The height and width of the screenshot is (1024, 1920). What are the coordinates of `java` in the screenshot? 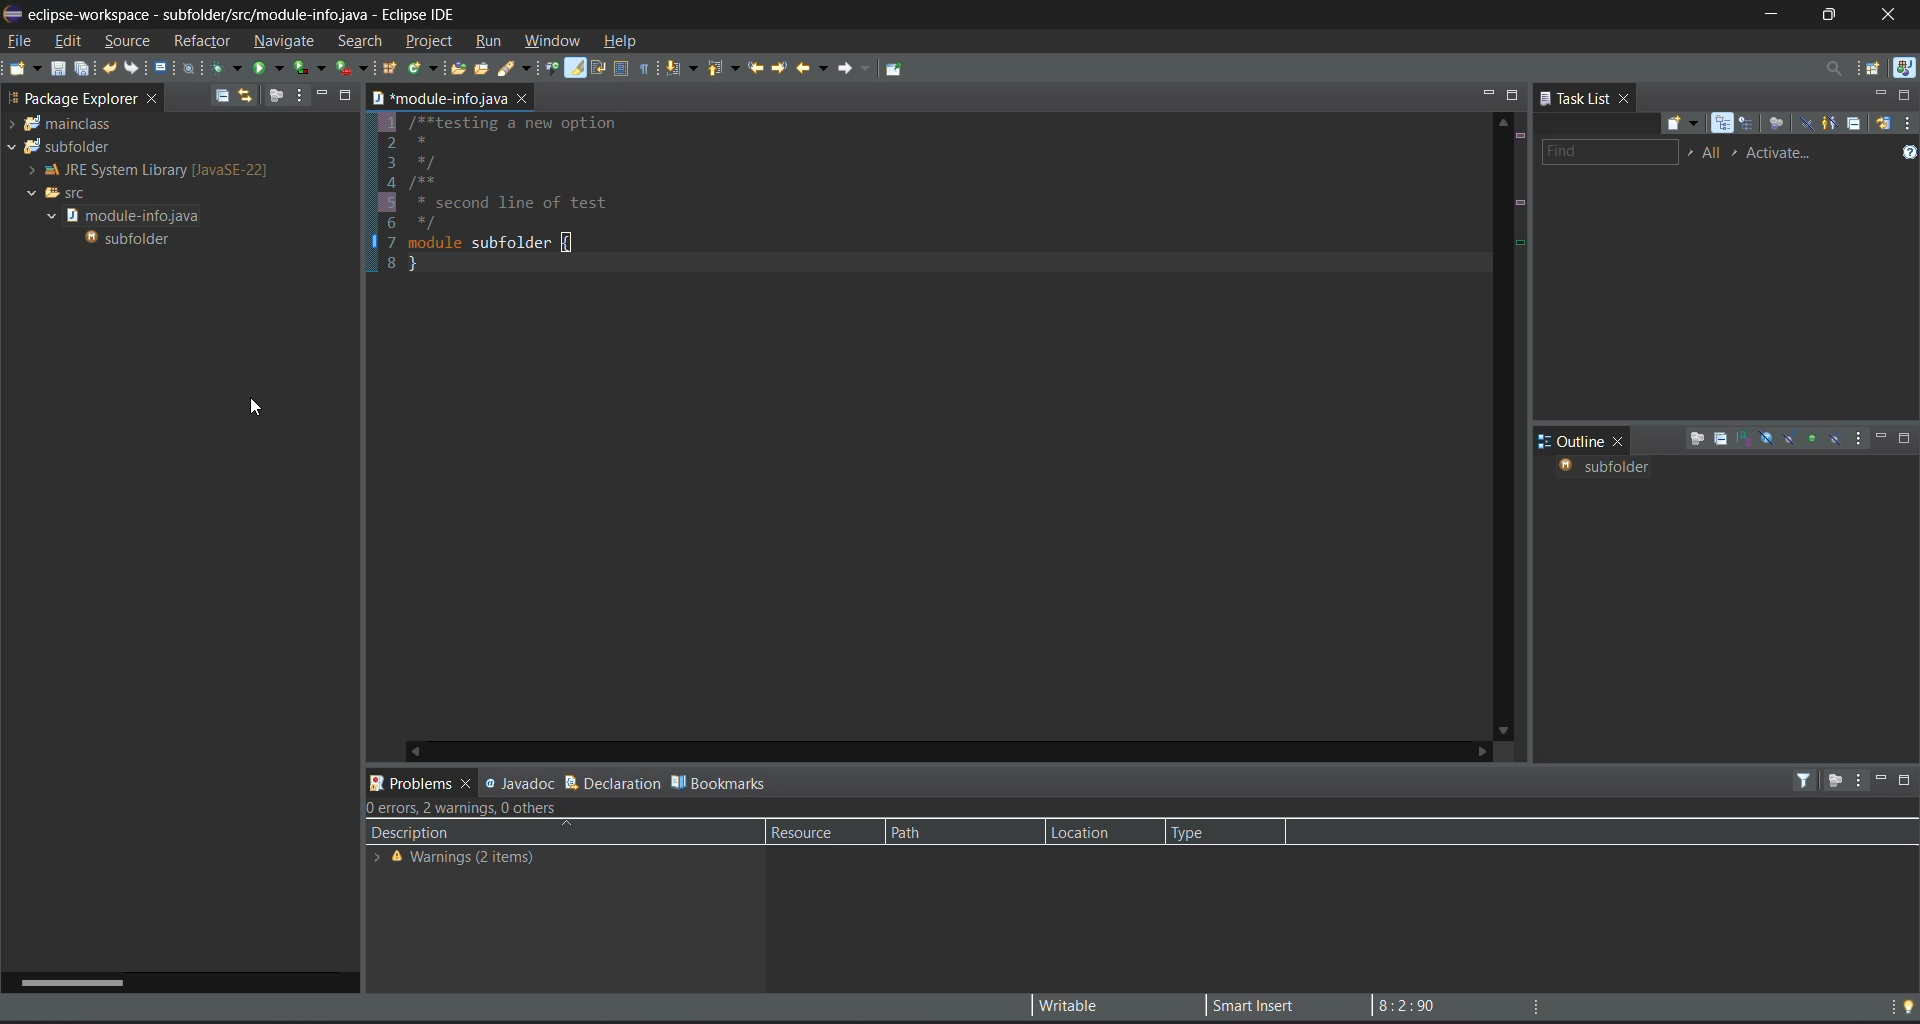 It's located at (1904, 69).